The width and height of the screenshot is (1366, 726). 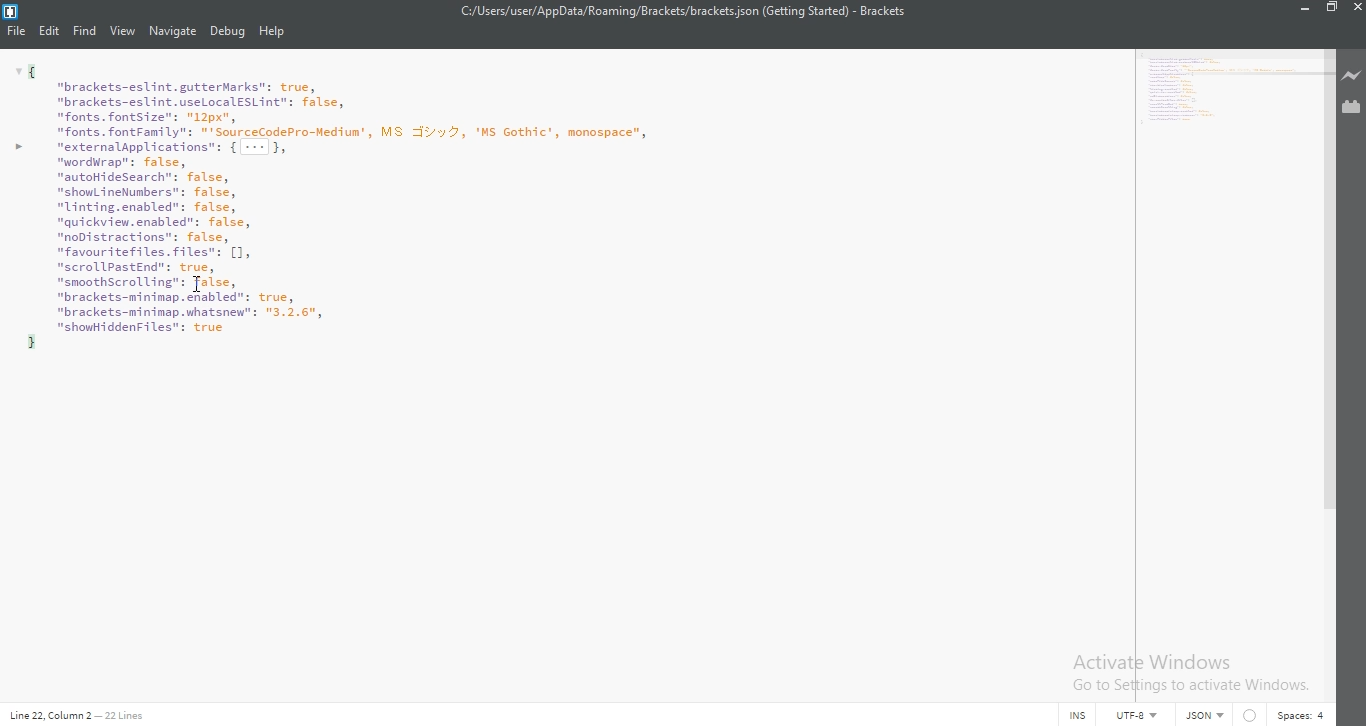 What do you see at coordinates (1353, 109) in the screenshot?
I see `Extension Manager` at bounding box center [1353, 109].